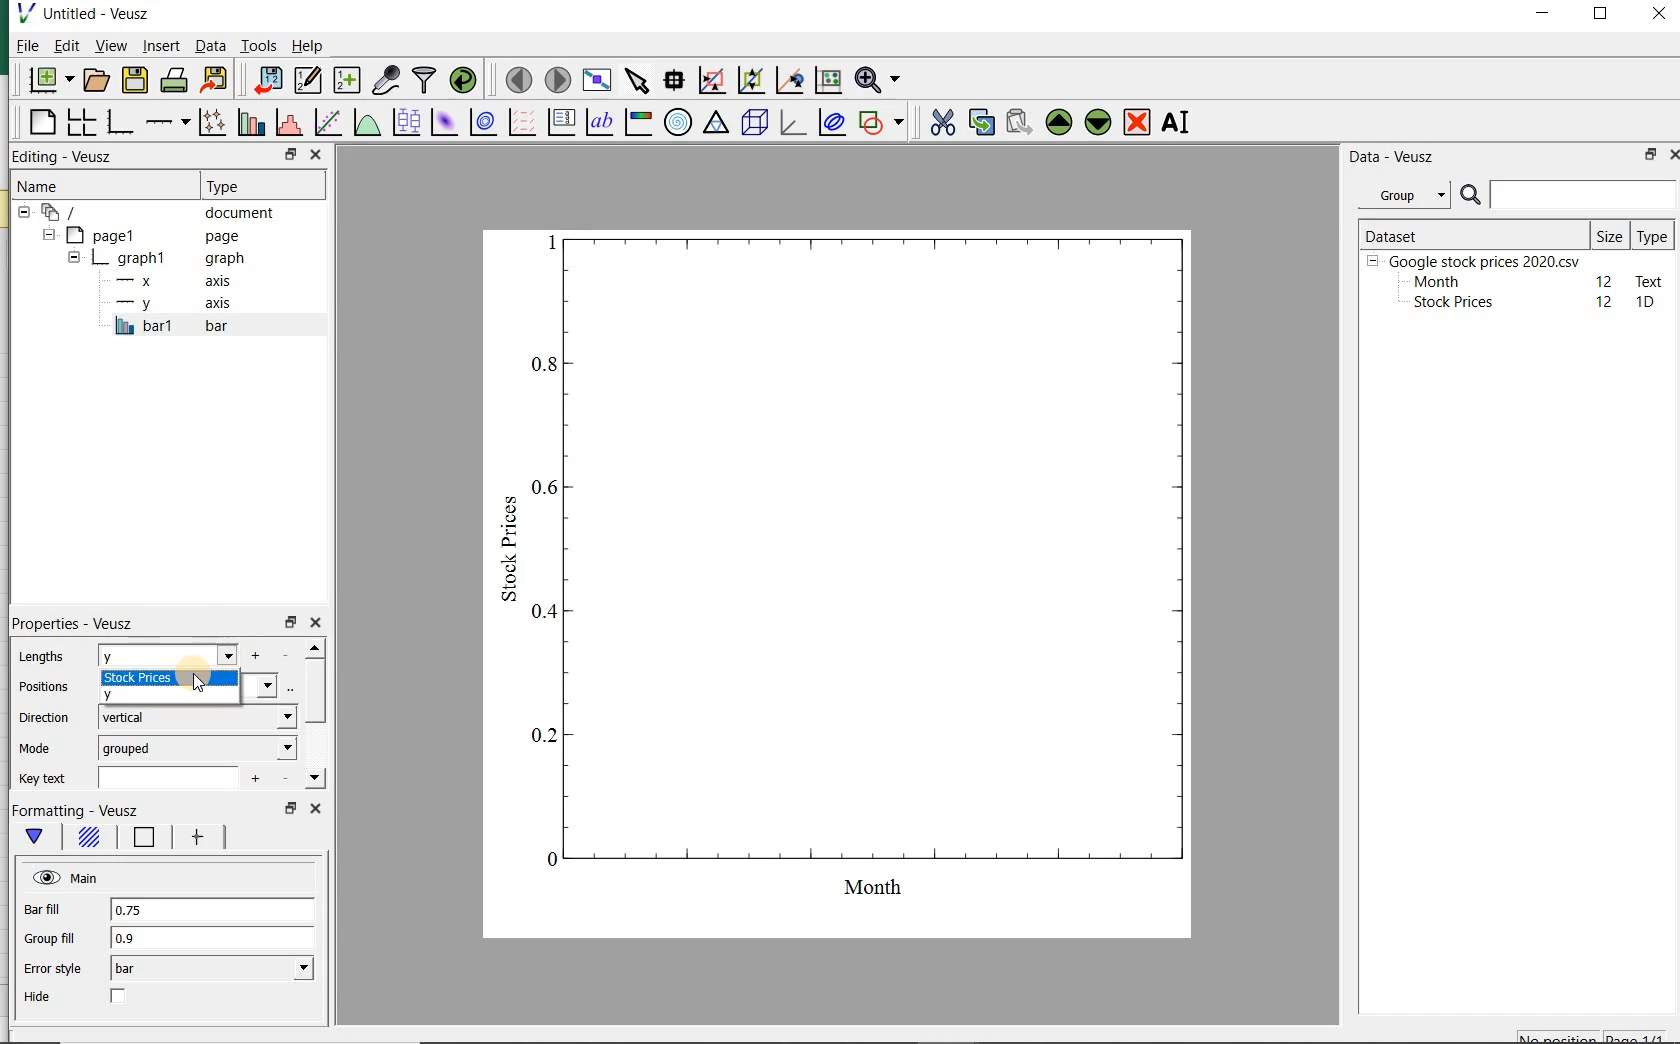  I want to click on base graph, so click(119, 123).